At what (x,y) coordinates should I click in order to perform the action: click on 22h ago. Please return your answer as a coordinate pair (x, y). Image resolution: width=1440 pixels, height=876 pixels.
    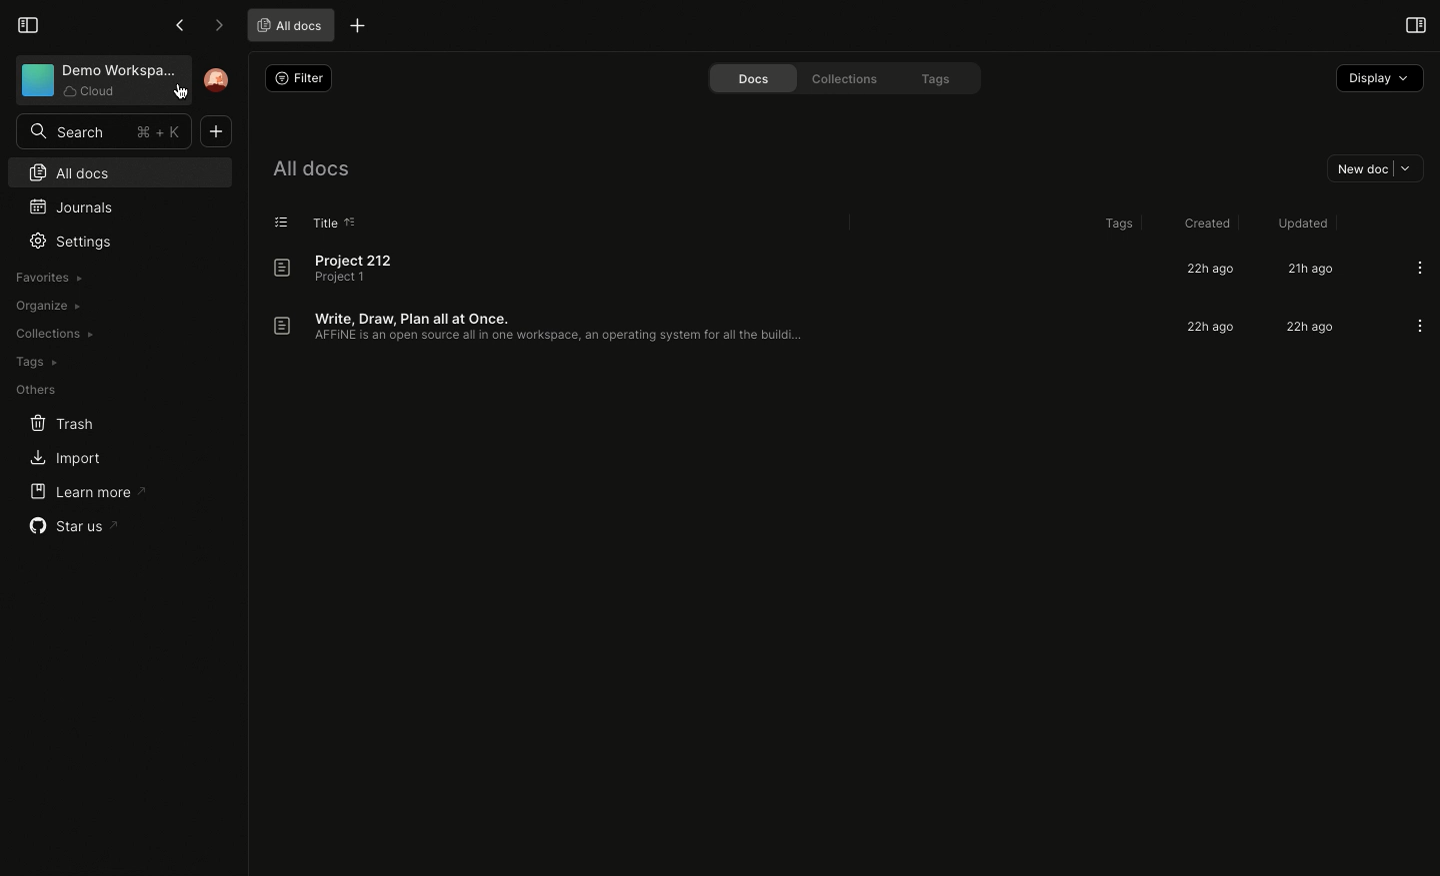
    Looking at the image, I should click on (1206, 269).